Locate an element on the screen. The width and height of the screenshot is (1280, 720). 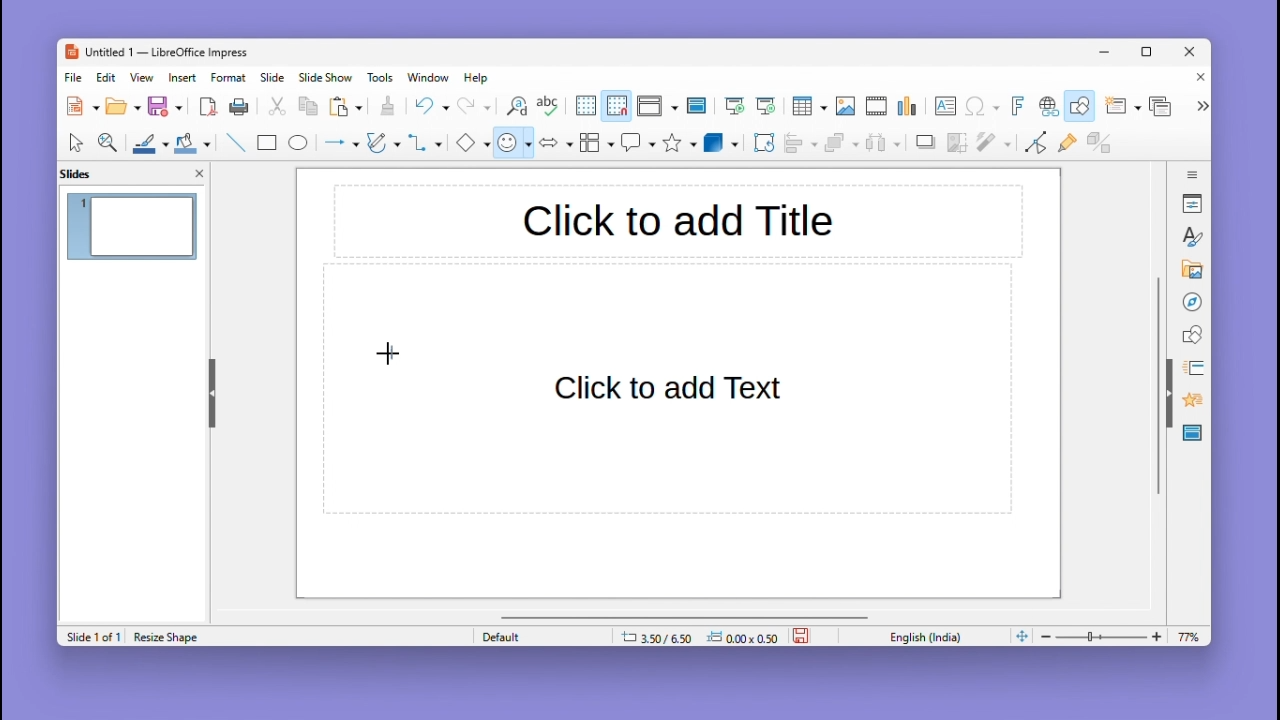
Properties is located at coordinates (1194, 203).